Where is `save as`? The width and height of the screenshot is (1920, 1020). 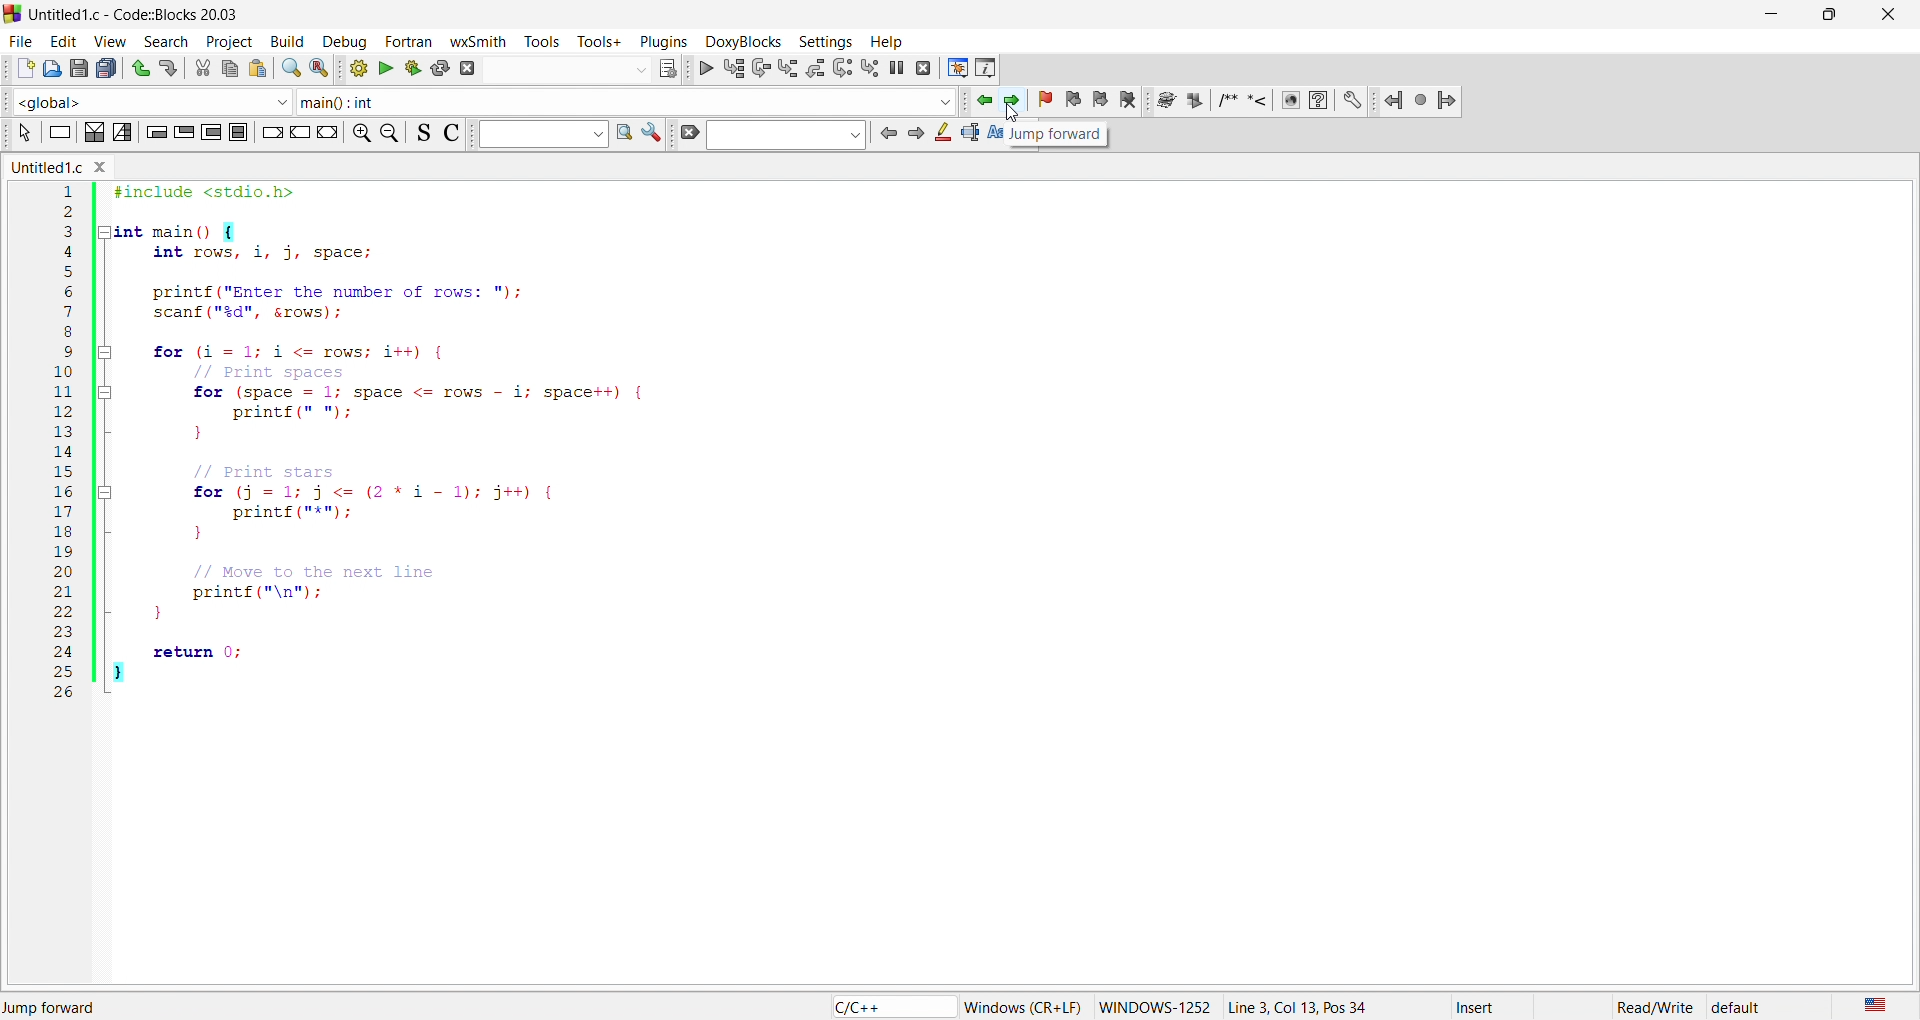
save as is located at coordinates (75, 69).